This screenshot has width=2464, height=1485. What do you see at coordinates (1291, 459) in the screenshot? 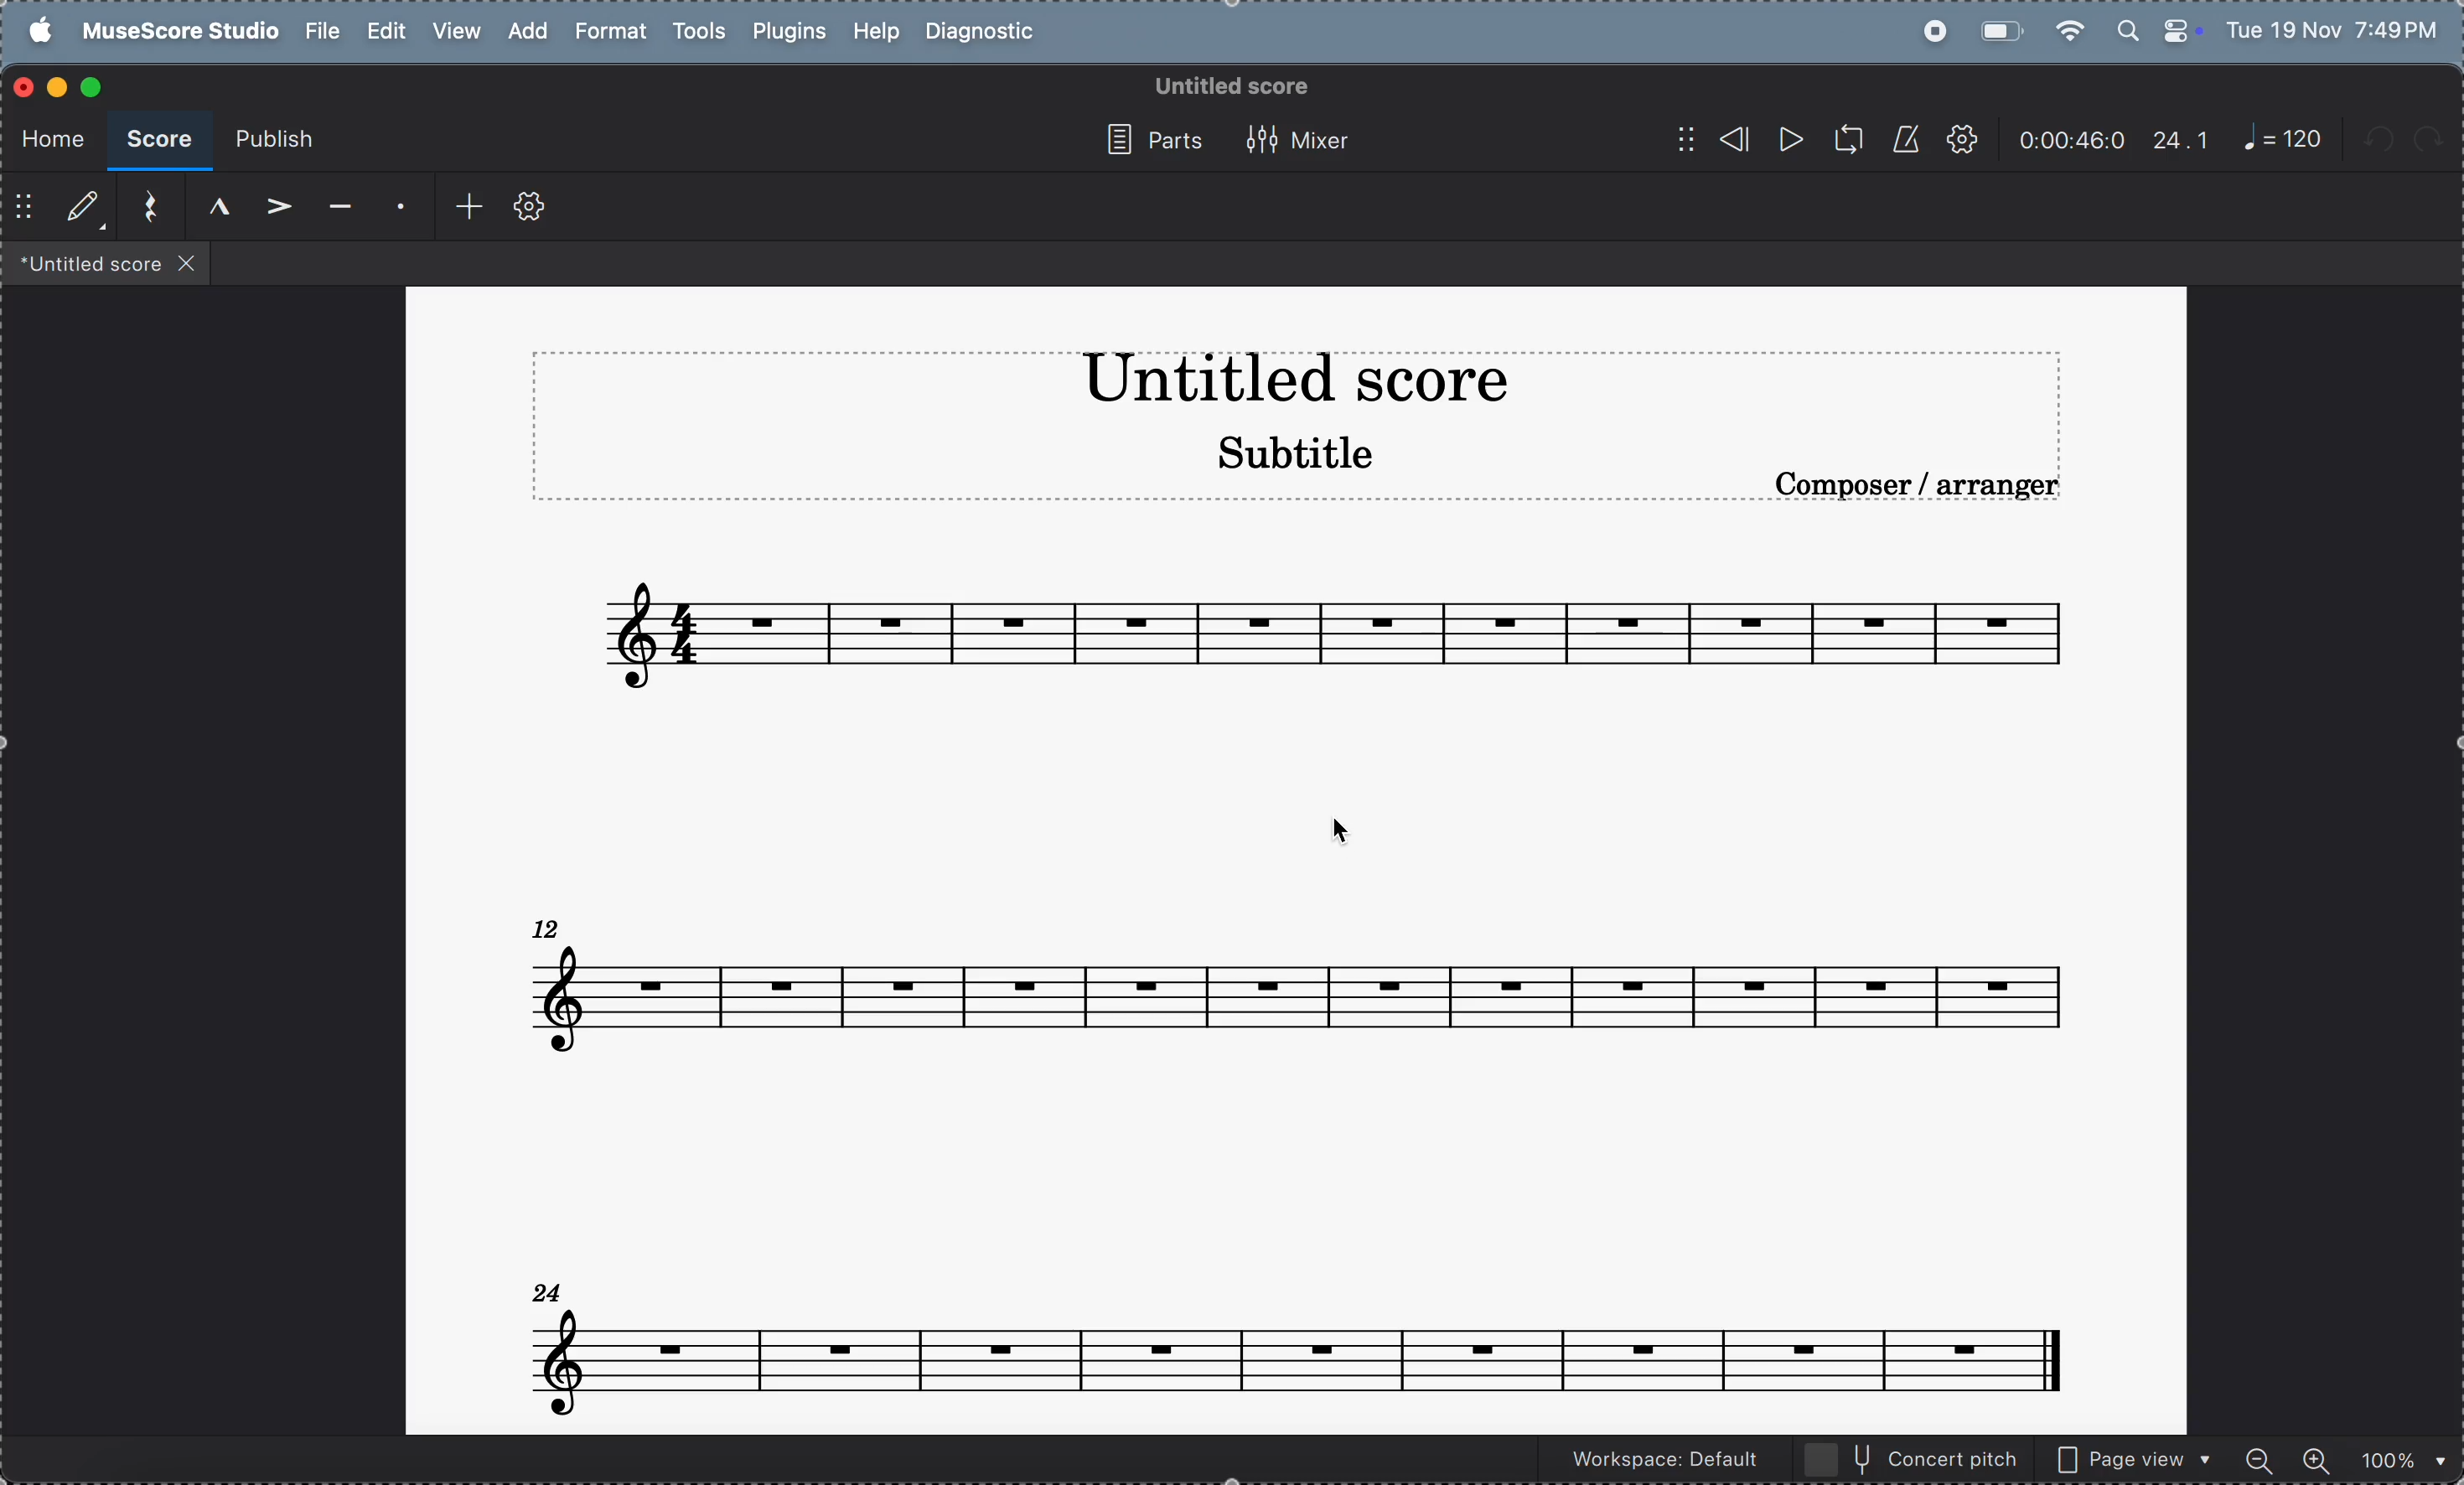
I see `subtitle` at bounding box center [1291, 459].